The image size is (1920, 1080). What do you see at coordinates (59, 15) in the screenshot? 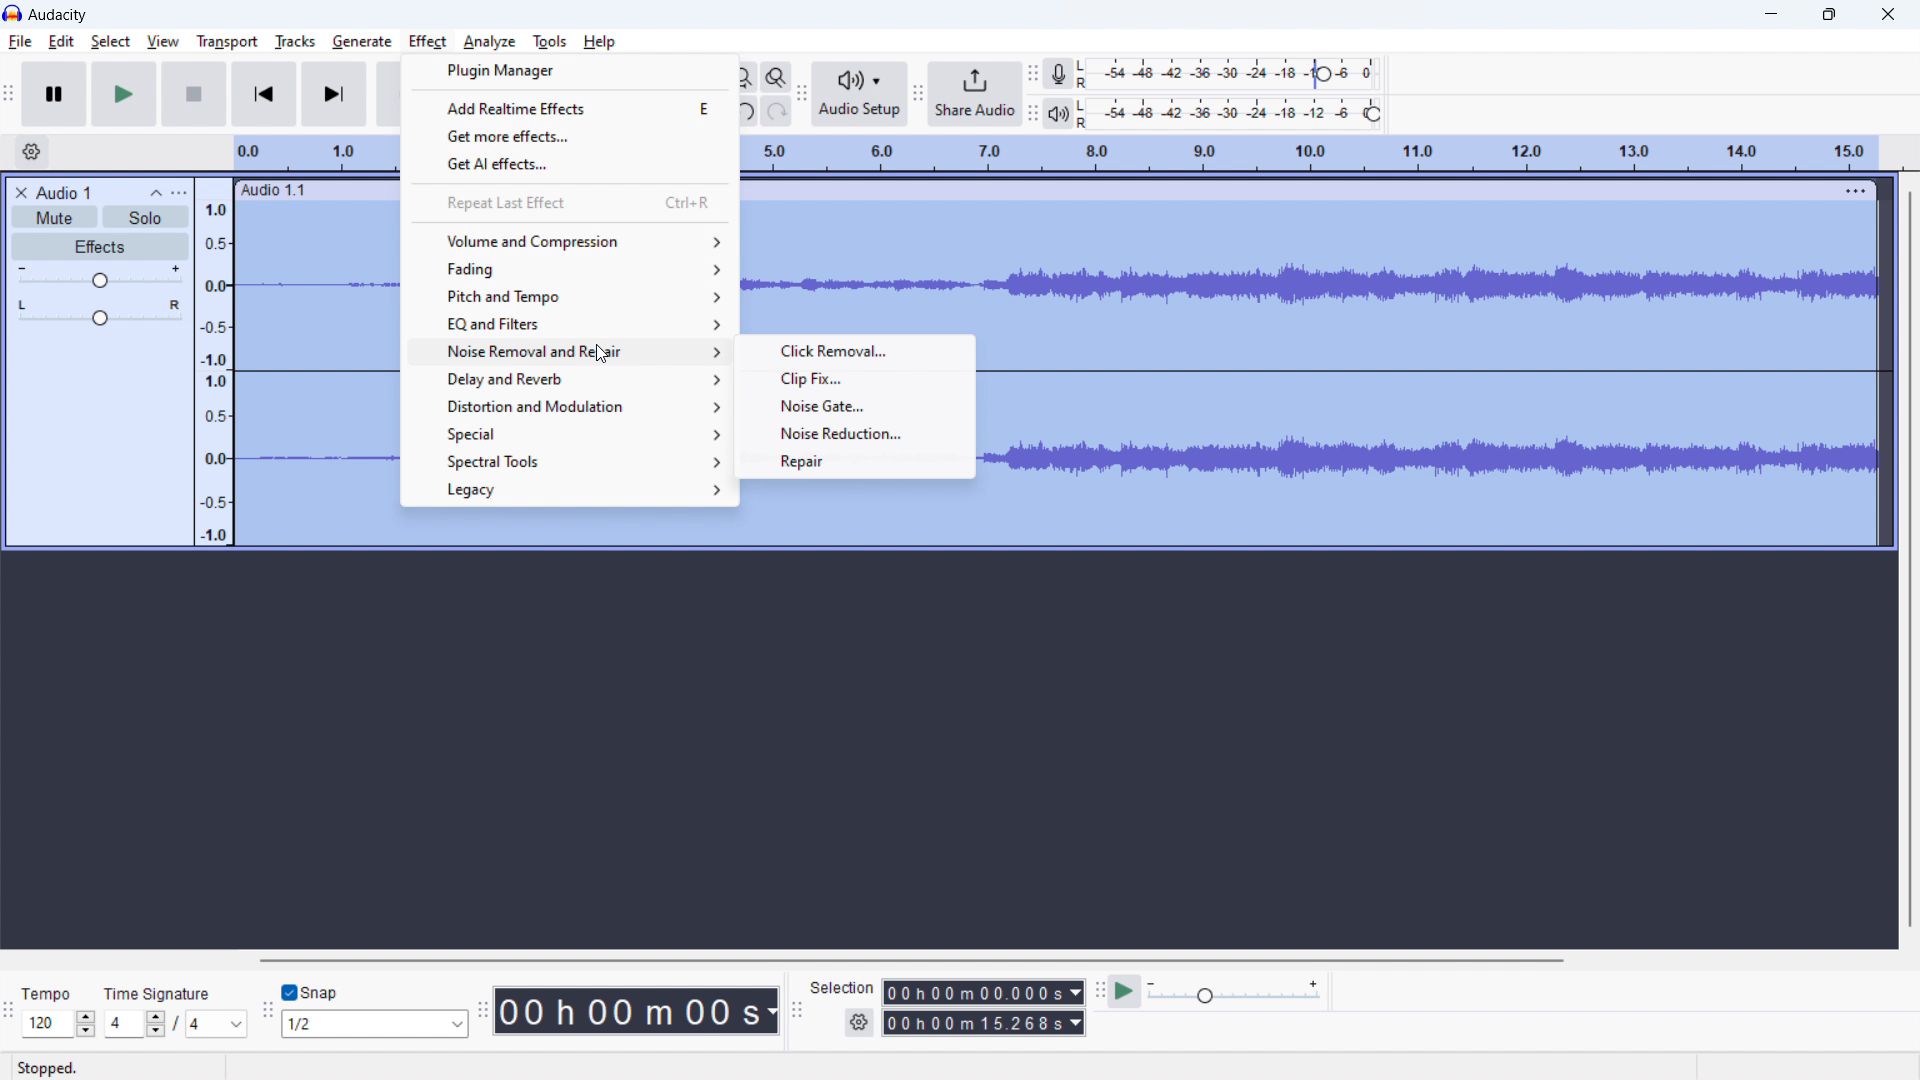
I see `title` at bounding box center [59, 15].